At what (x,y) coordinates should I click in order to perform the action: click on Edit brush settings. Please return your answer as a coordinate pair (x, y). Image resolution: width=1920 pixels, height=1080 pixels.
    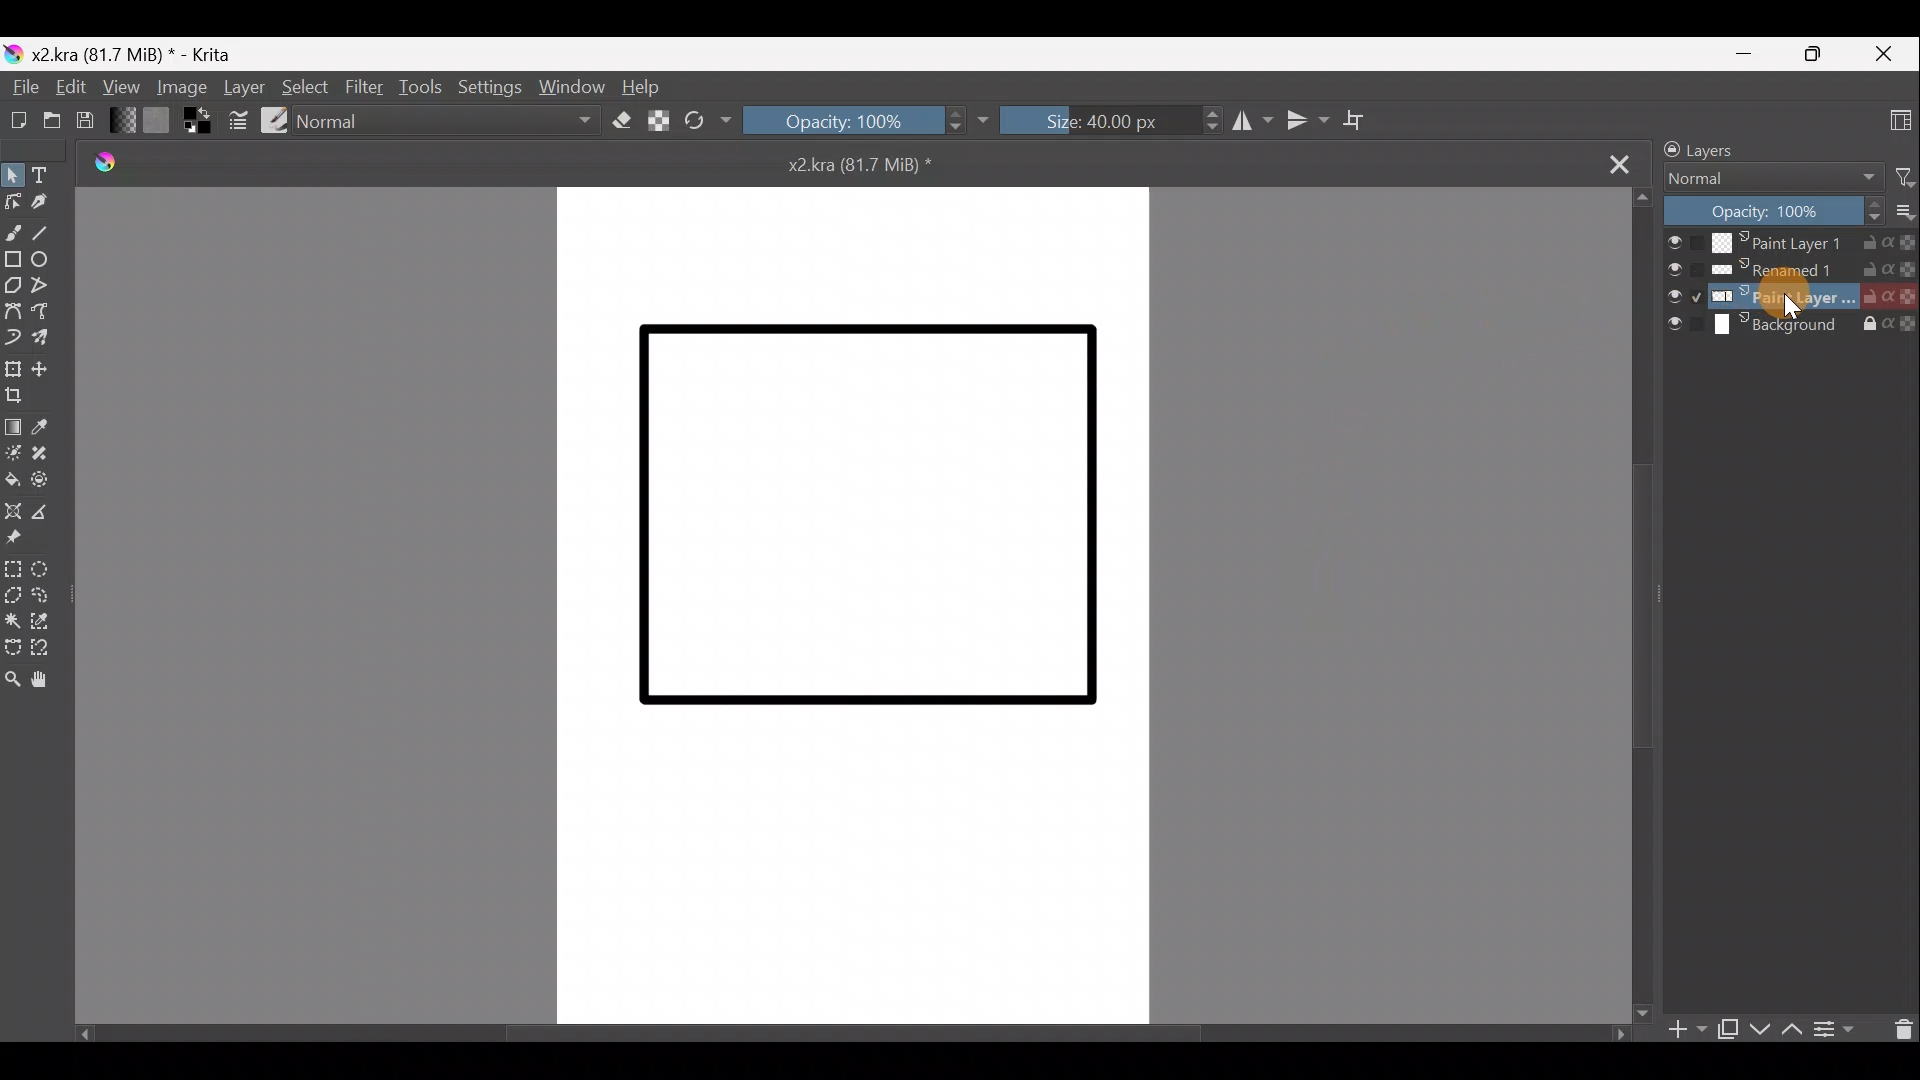
    Looking at the image, I should click on (236, 124).